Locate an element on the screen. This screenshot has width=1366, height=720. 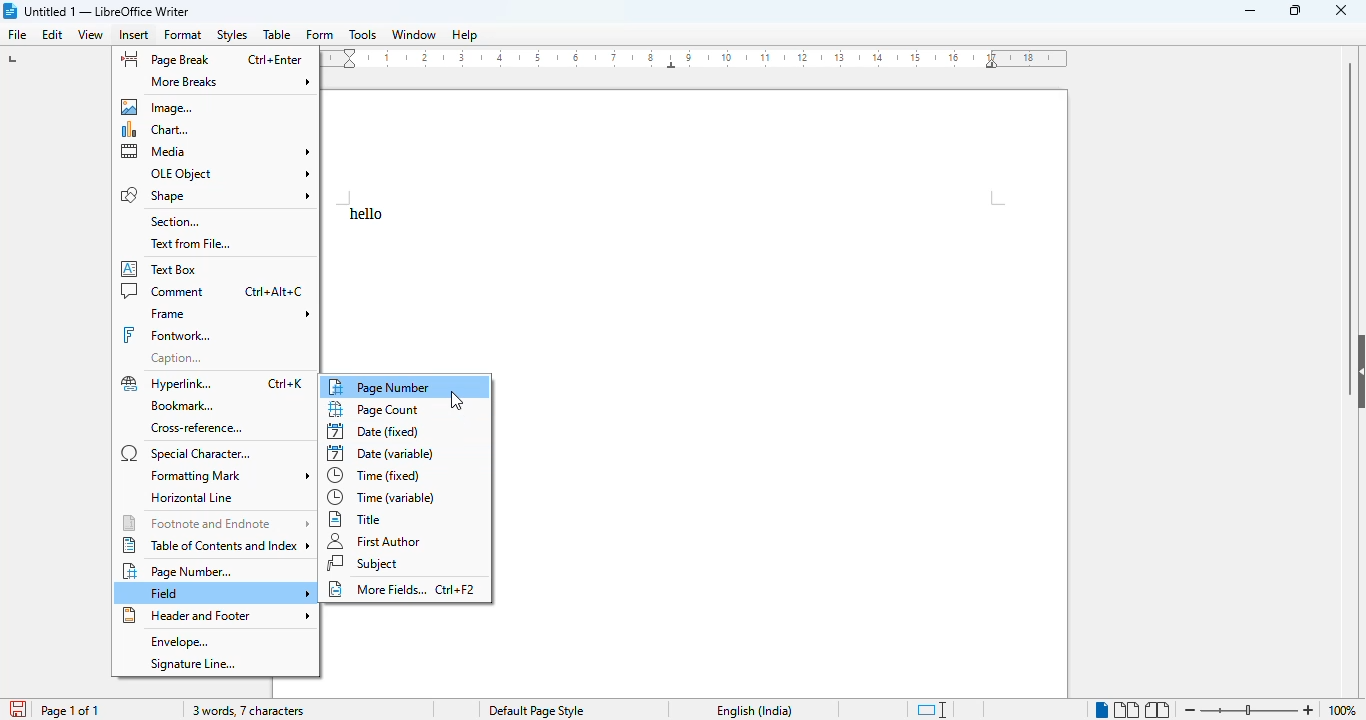
more fields is located at coordinates (402, 589).